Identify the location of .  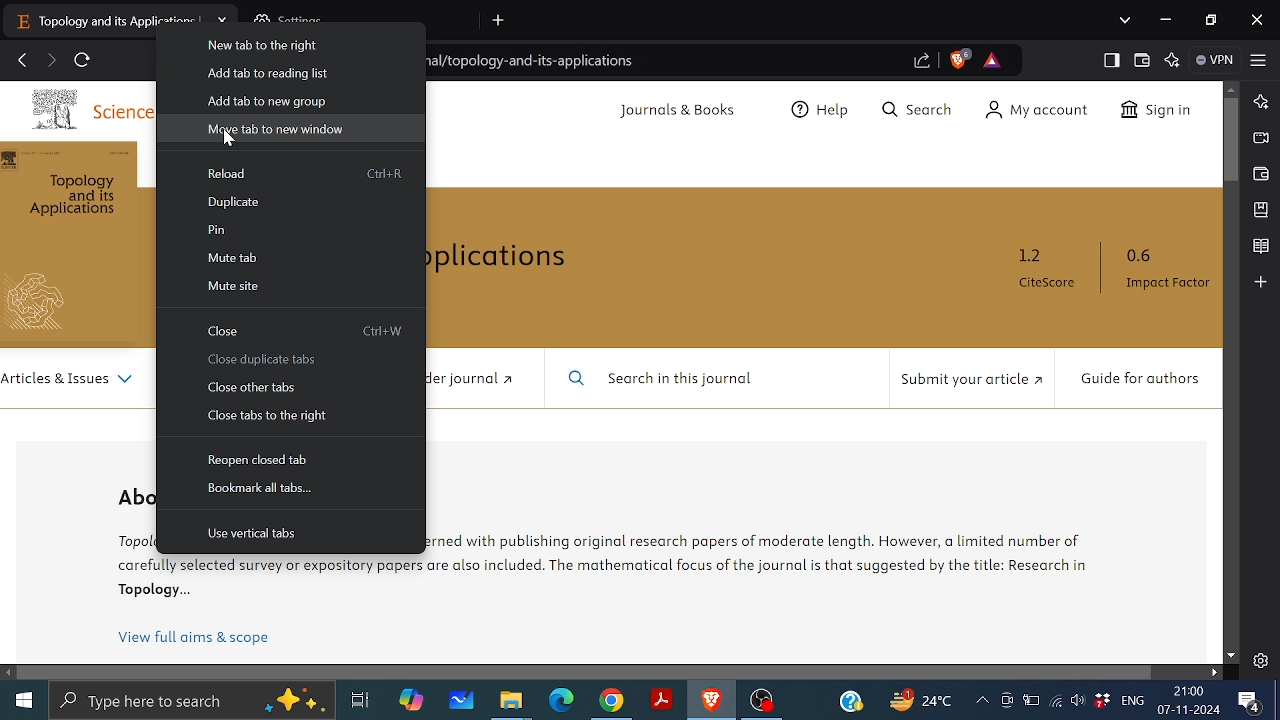
(1007, 701).